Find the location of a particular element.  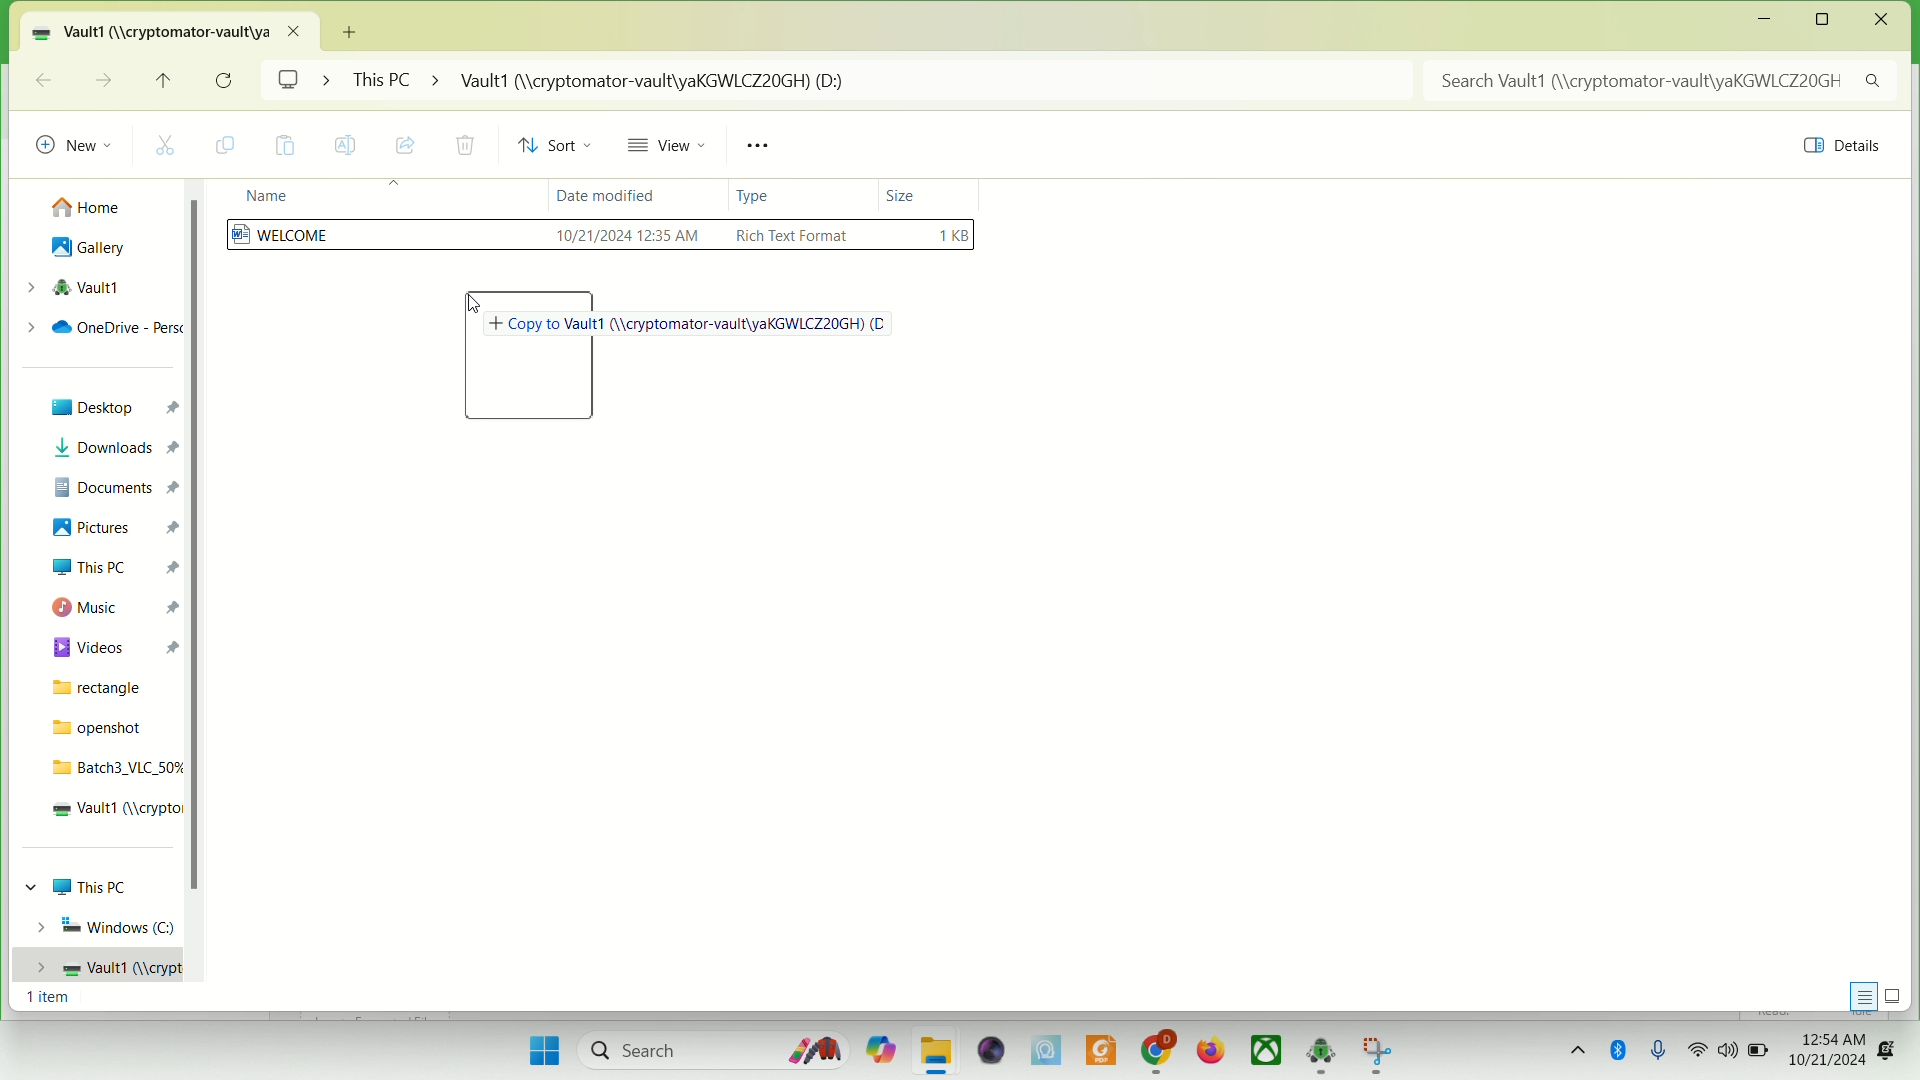

WELCOME file is located at coordinates (603, 239).